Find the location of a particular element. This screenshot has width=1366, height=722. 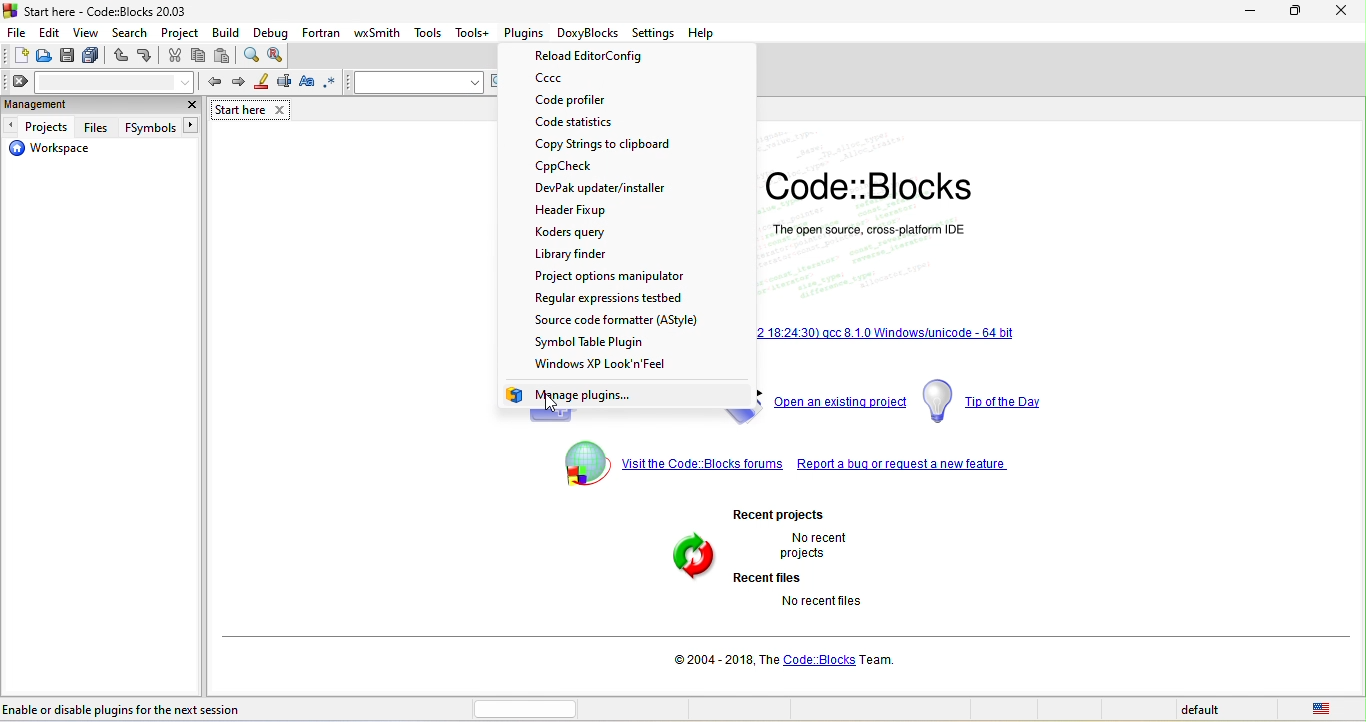

project options manipulator is located at coordinates (609, 275).